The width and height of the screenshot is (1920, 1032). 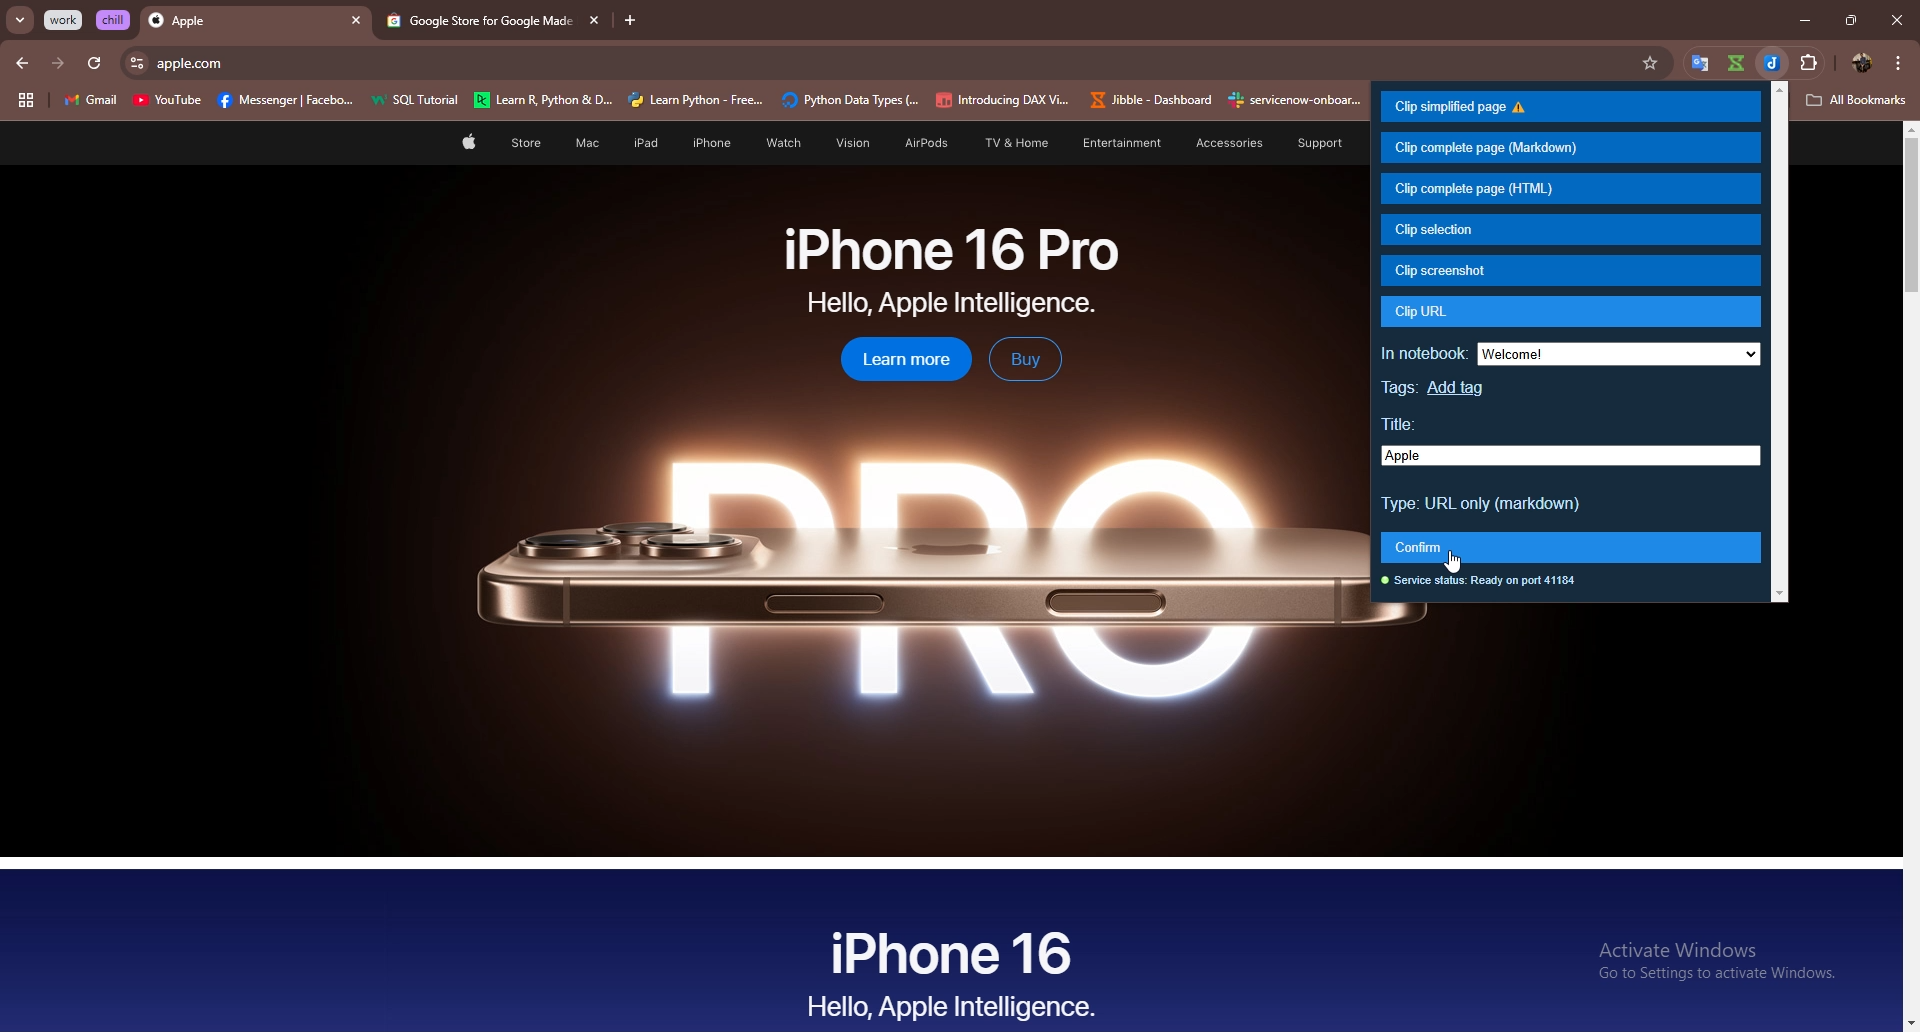 I want to click on close tab, so click(x=356, y=22).